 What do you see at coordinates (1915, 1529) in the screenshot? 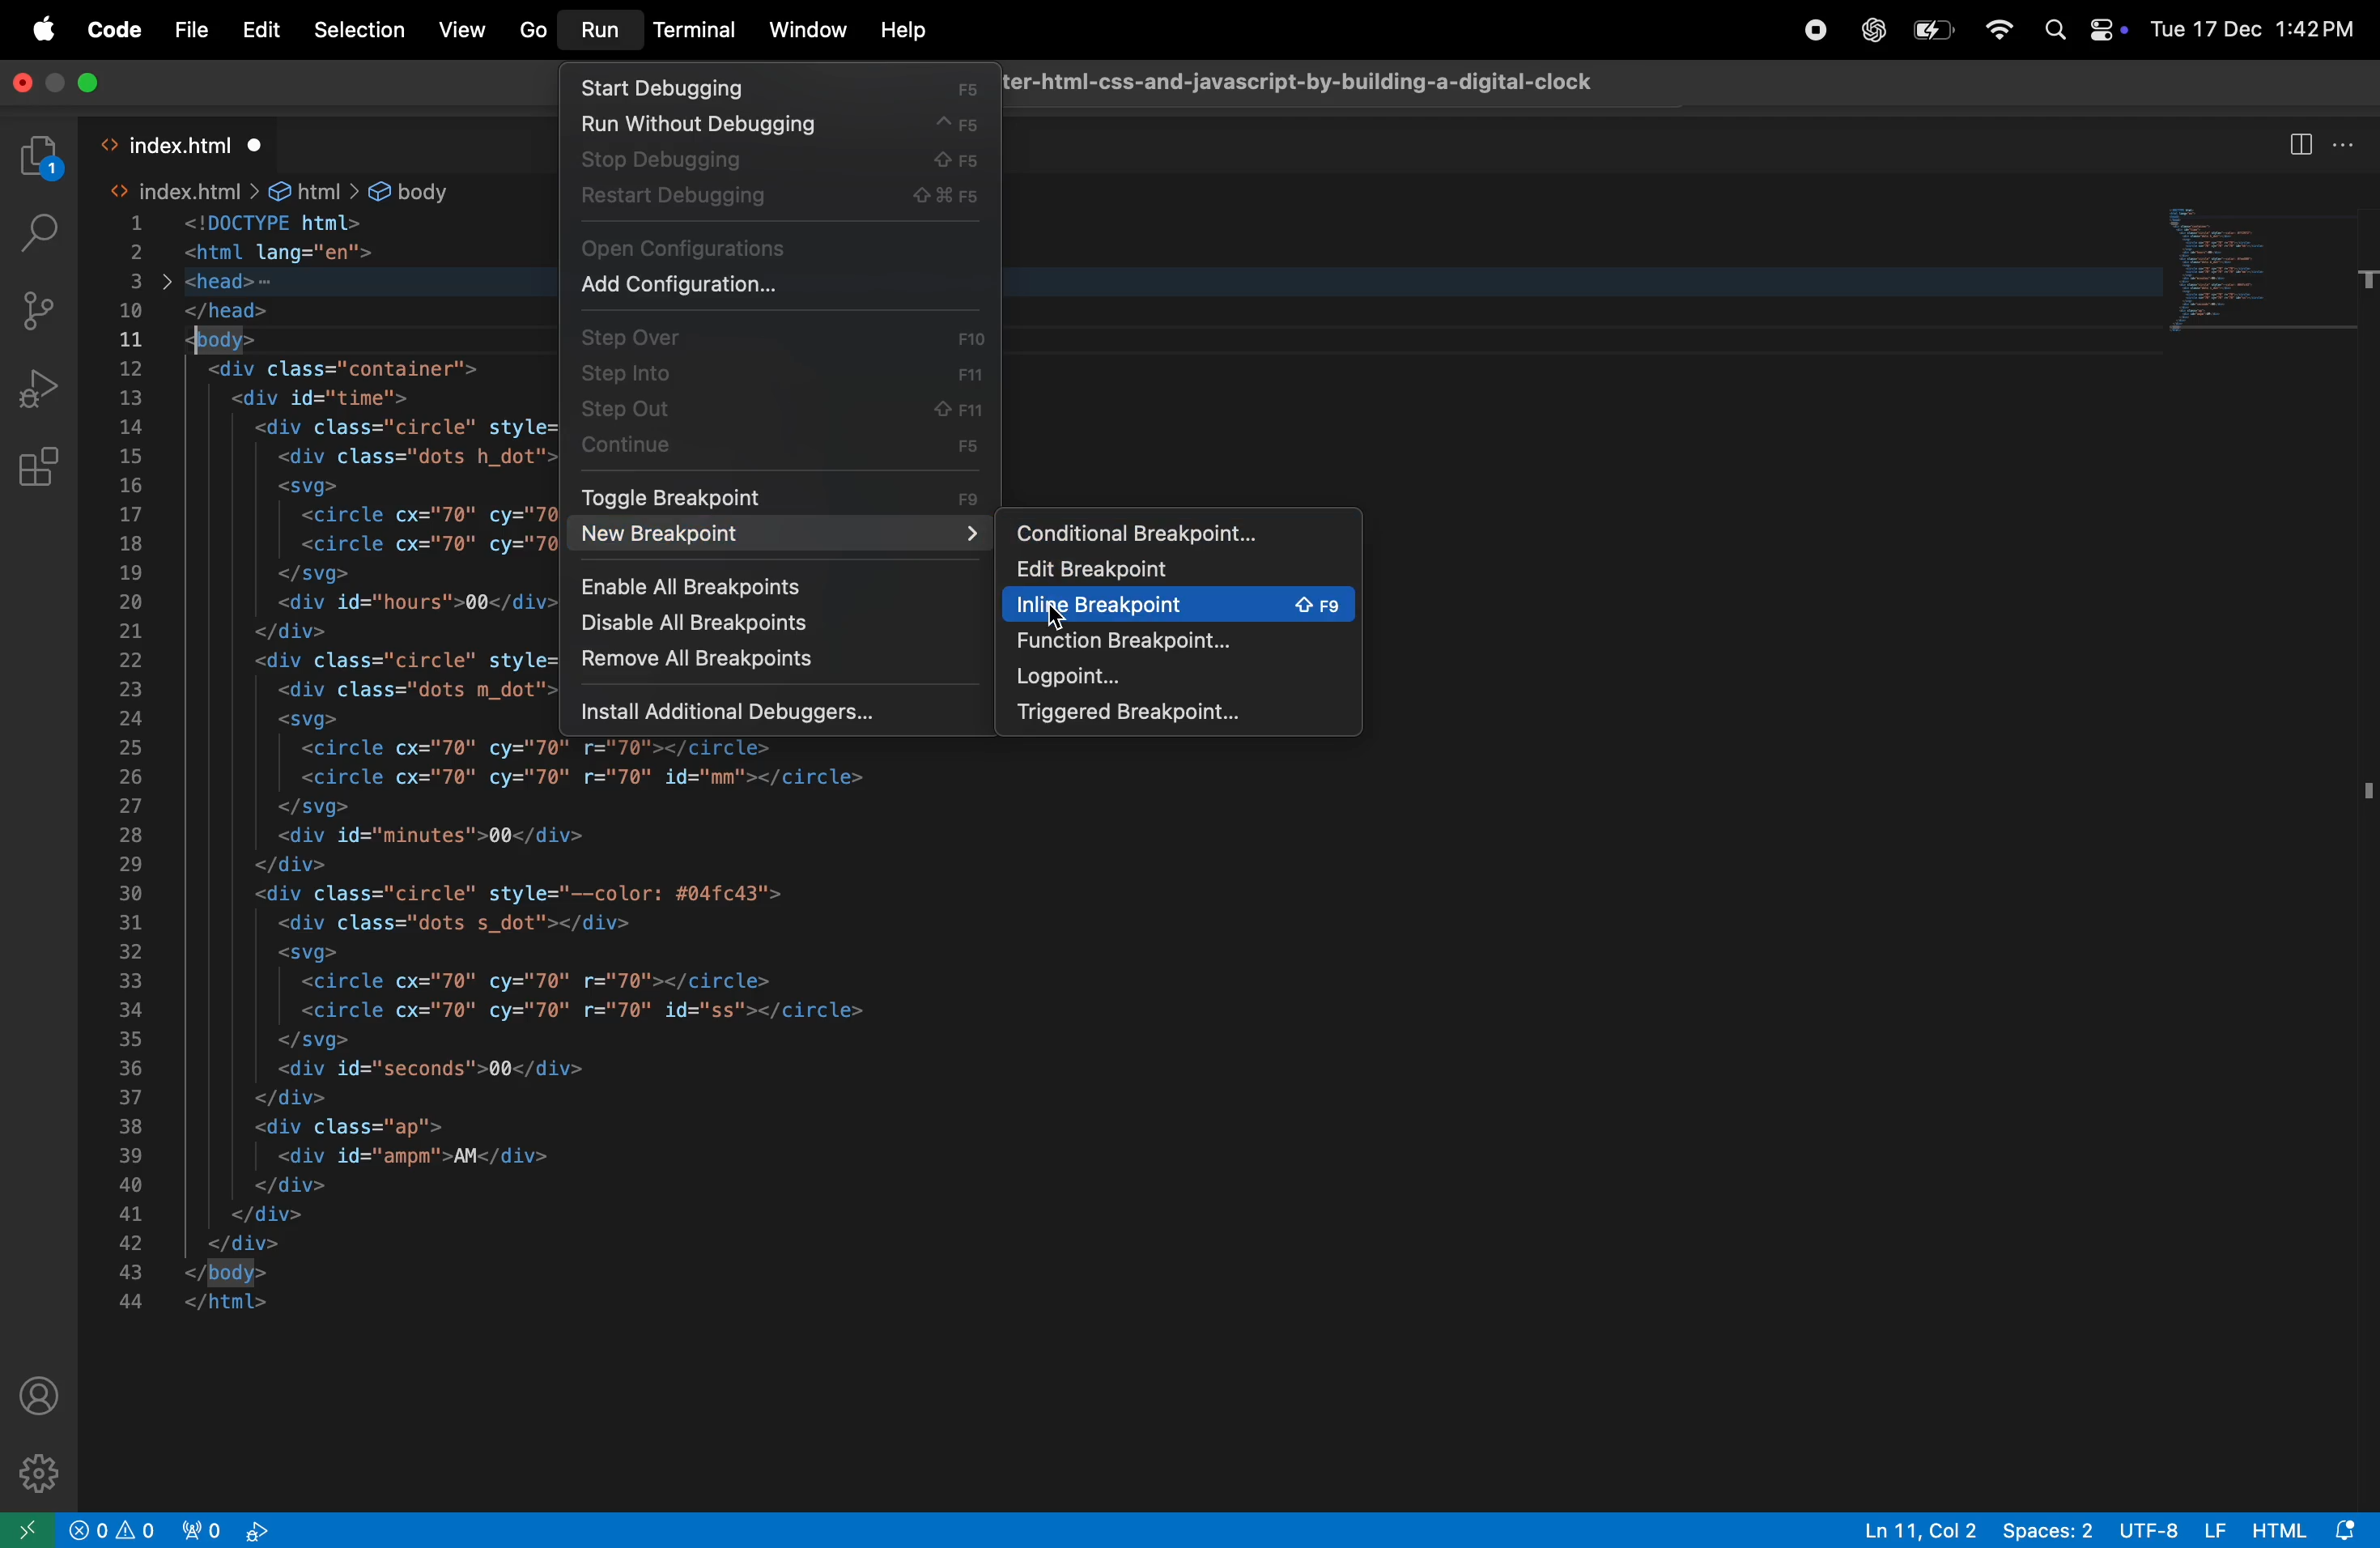
I see `ln 11, col 2` at bounding box center [1915, 1529].